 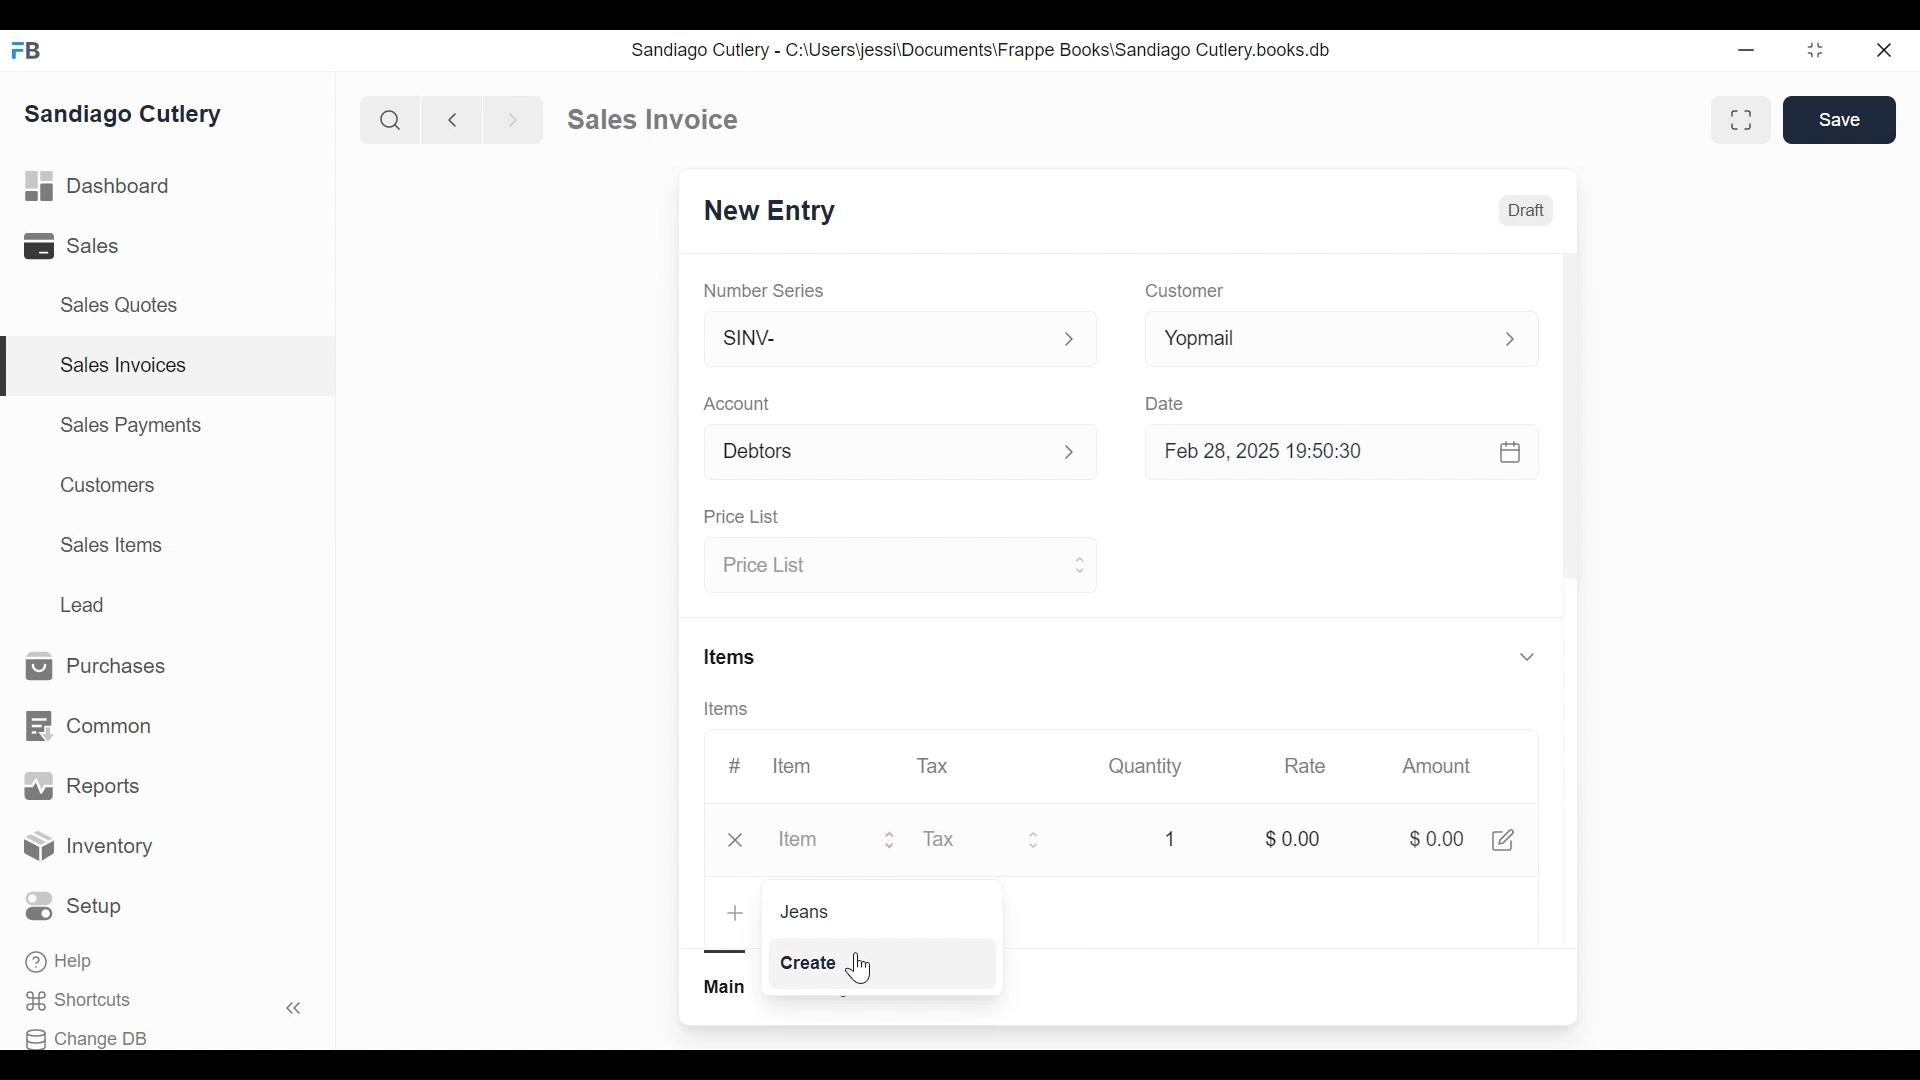 I want to click on Feb 28, 2025 19:50:30 &, so click(x=1346, y=454).